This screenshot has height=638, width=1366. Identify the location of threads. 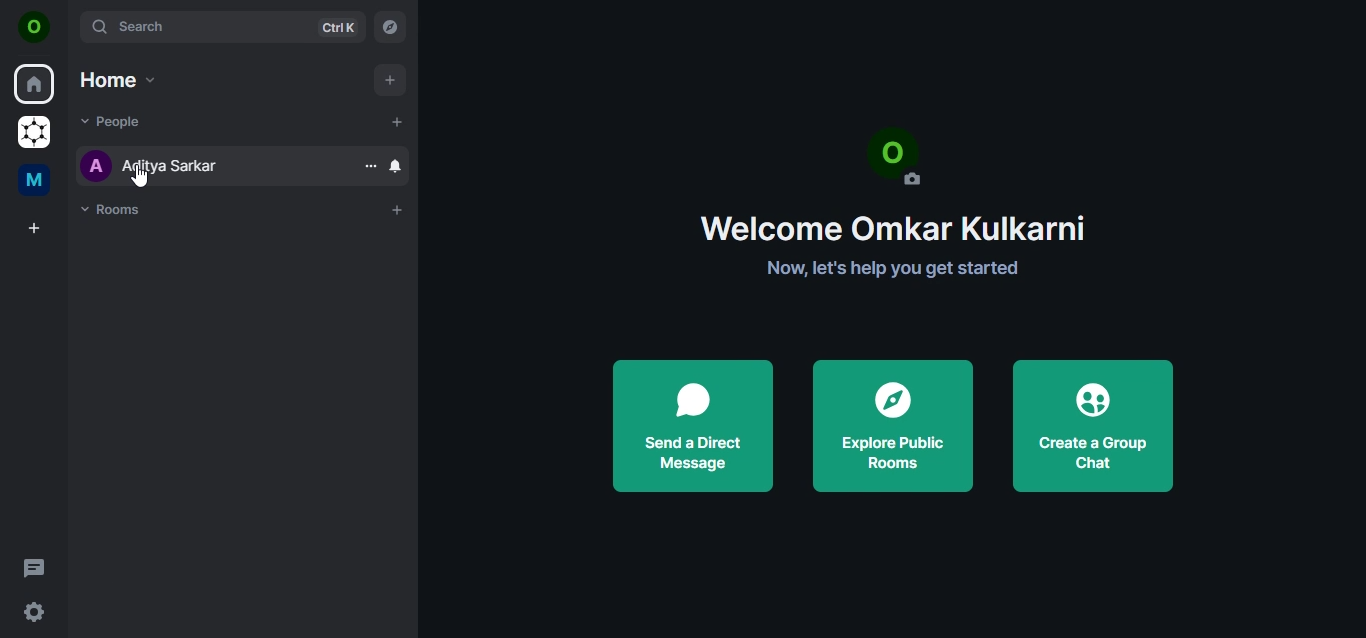
(34, 567).